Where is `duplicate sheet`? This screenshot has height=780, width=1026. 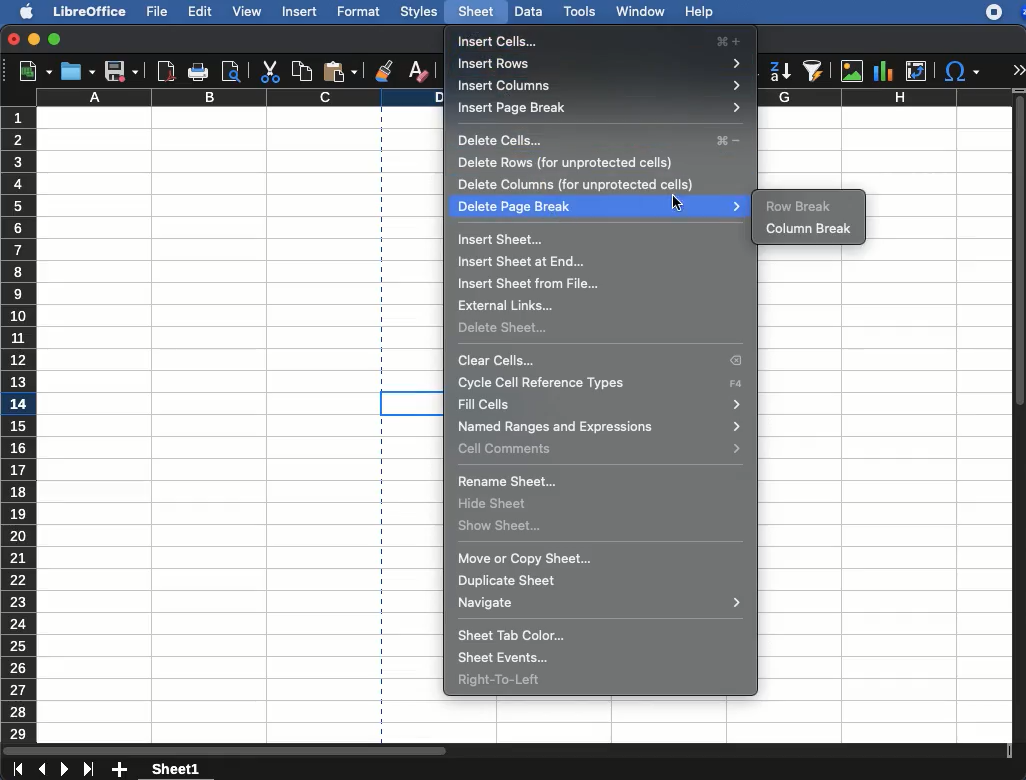
duplicate sheet is located at coordinates (510, 581).